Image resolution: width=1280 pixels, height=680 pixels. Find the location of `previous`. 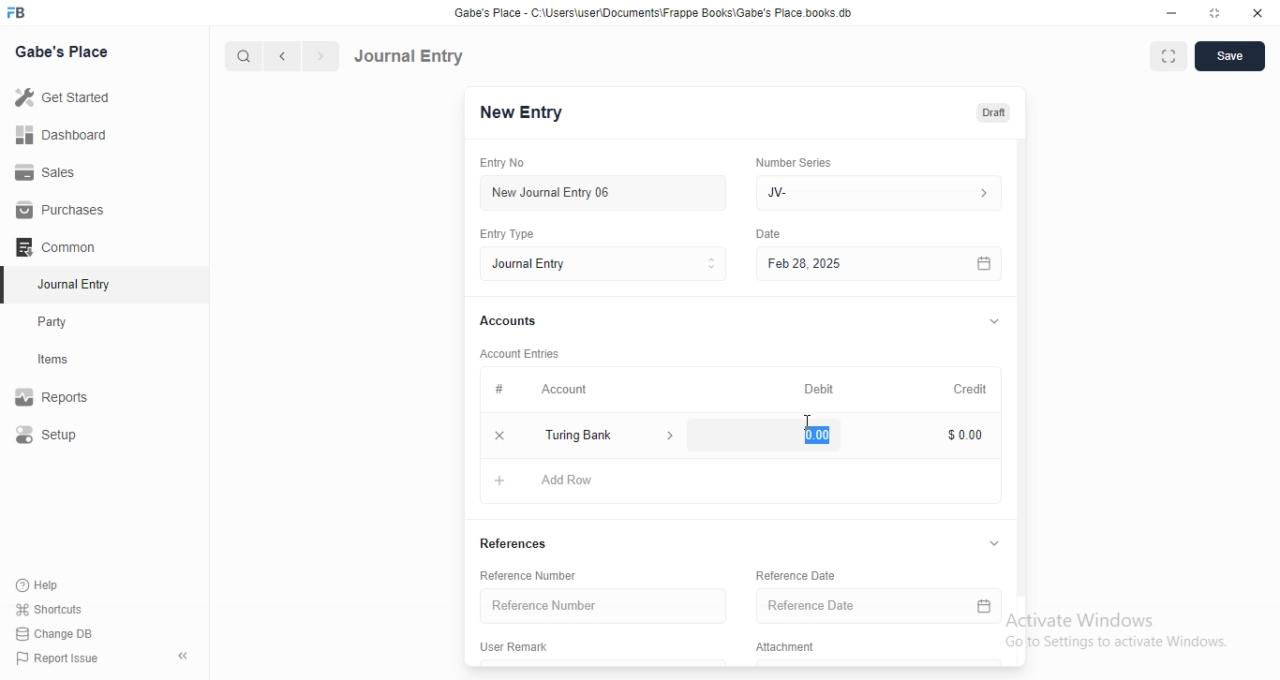

previous is located at coordinates (279, 56).